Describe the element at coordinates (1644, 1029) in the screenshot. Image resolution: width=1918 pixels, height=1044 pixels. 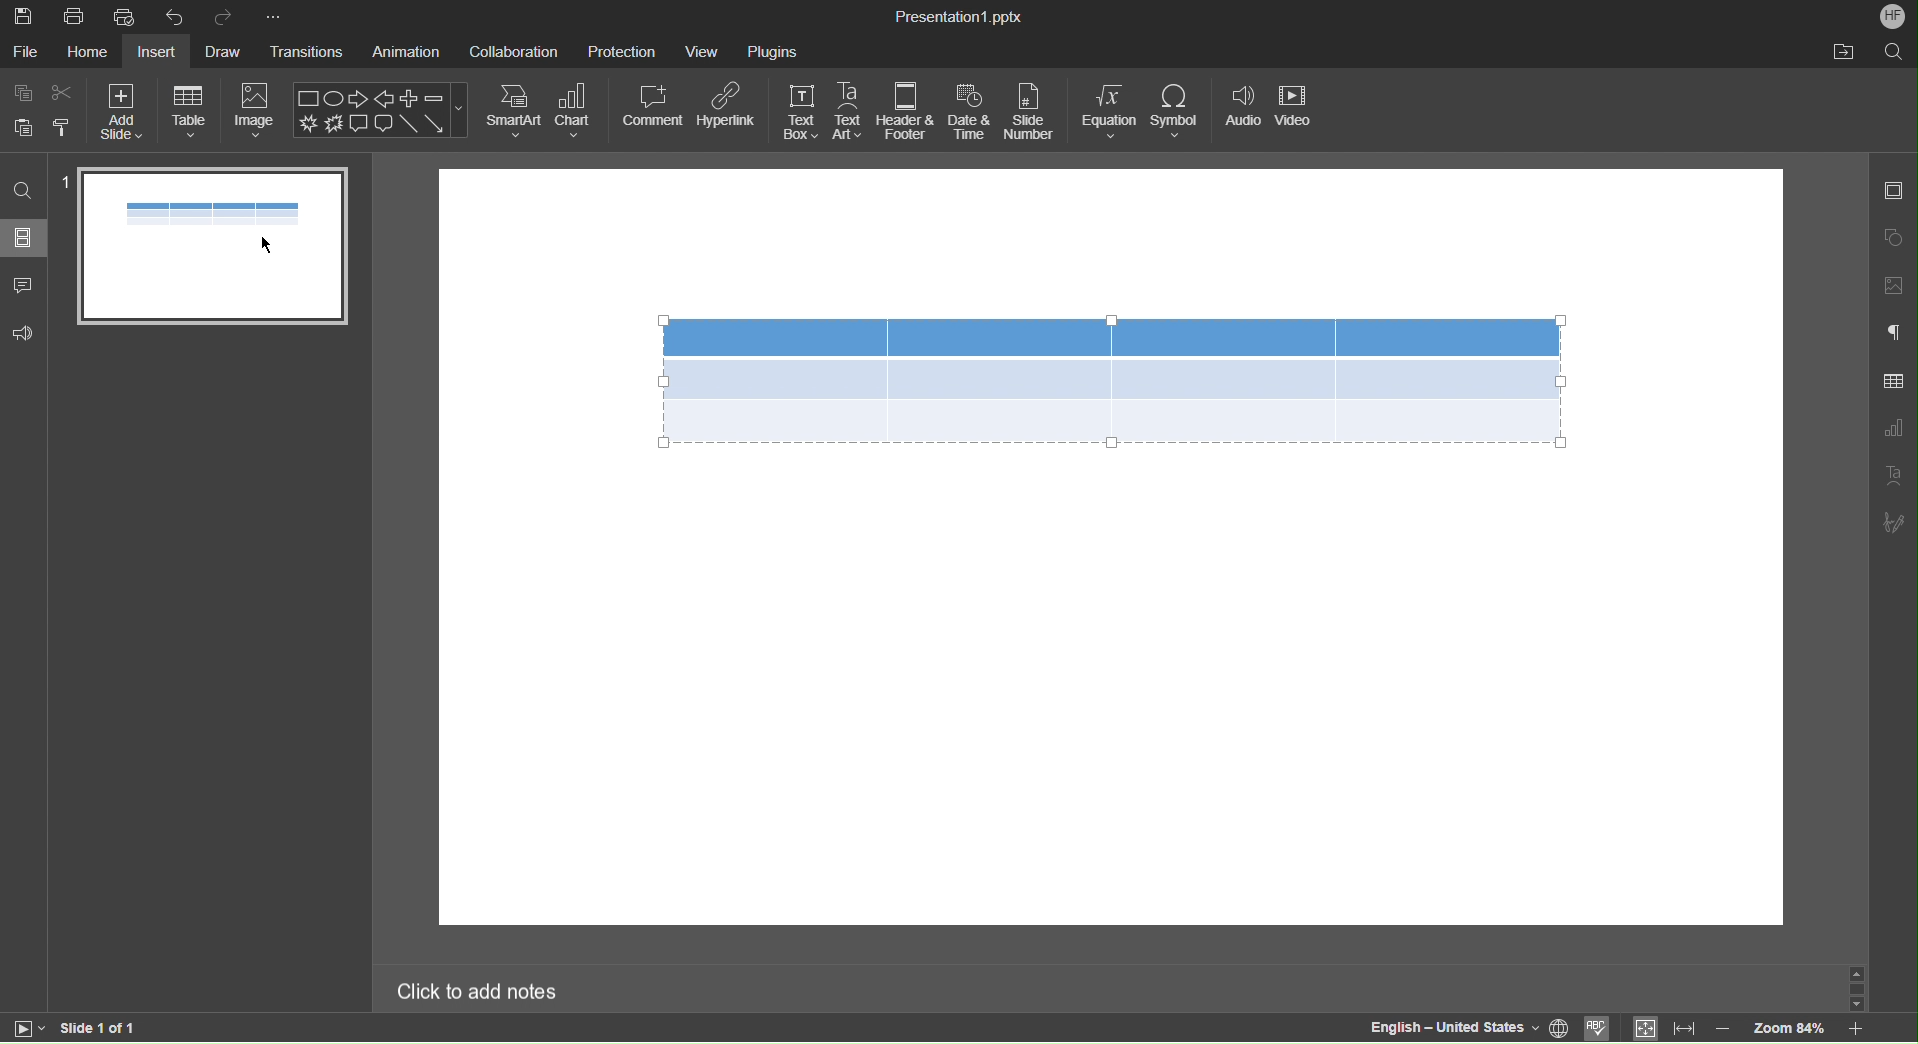
I see `fit to slide` at that location.